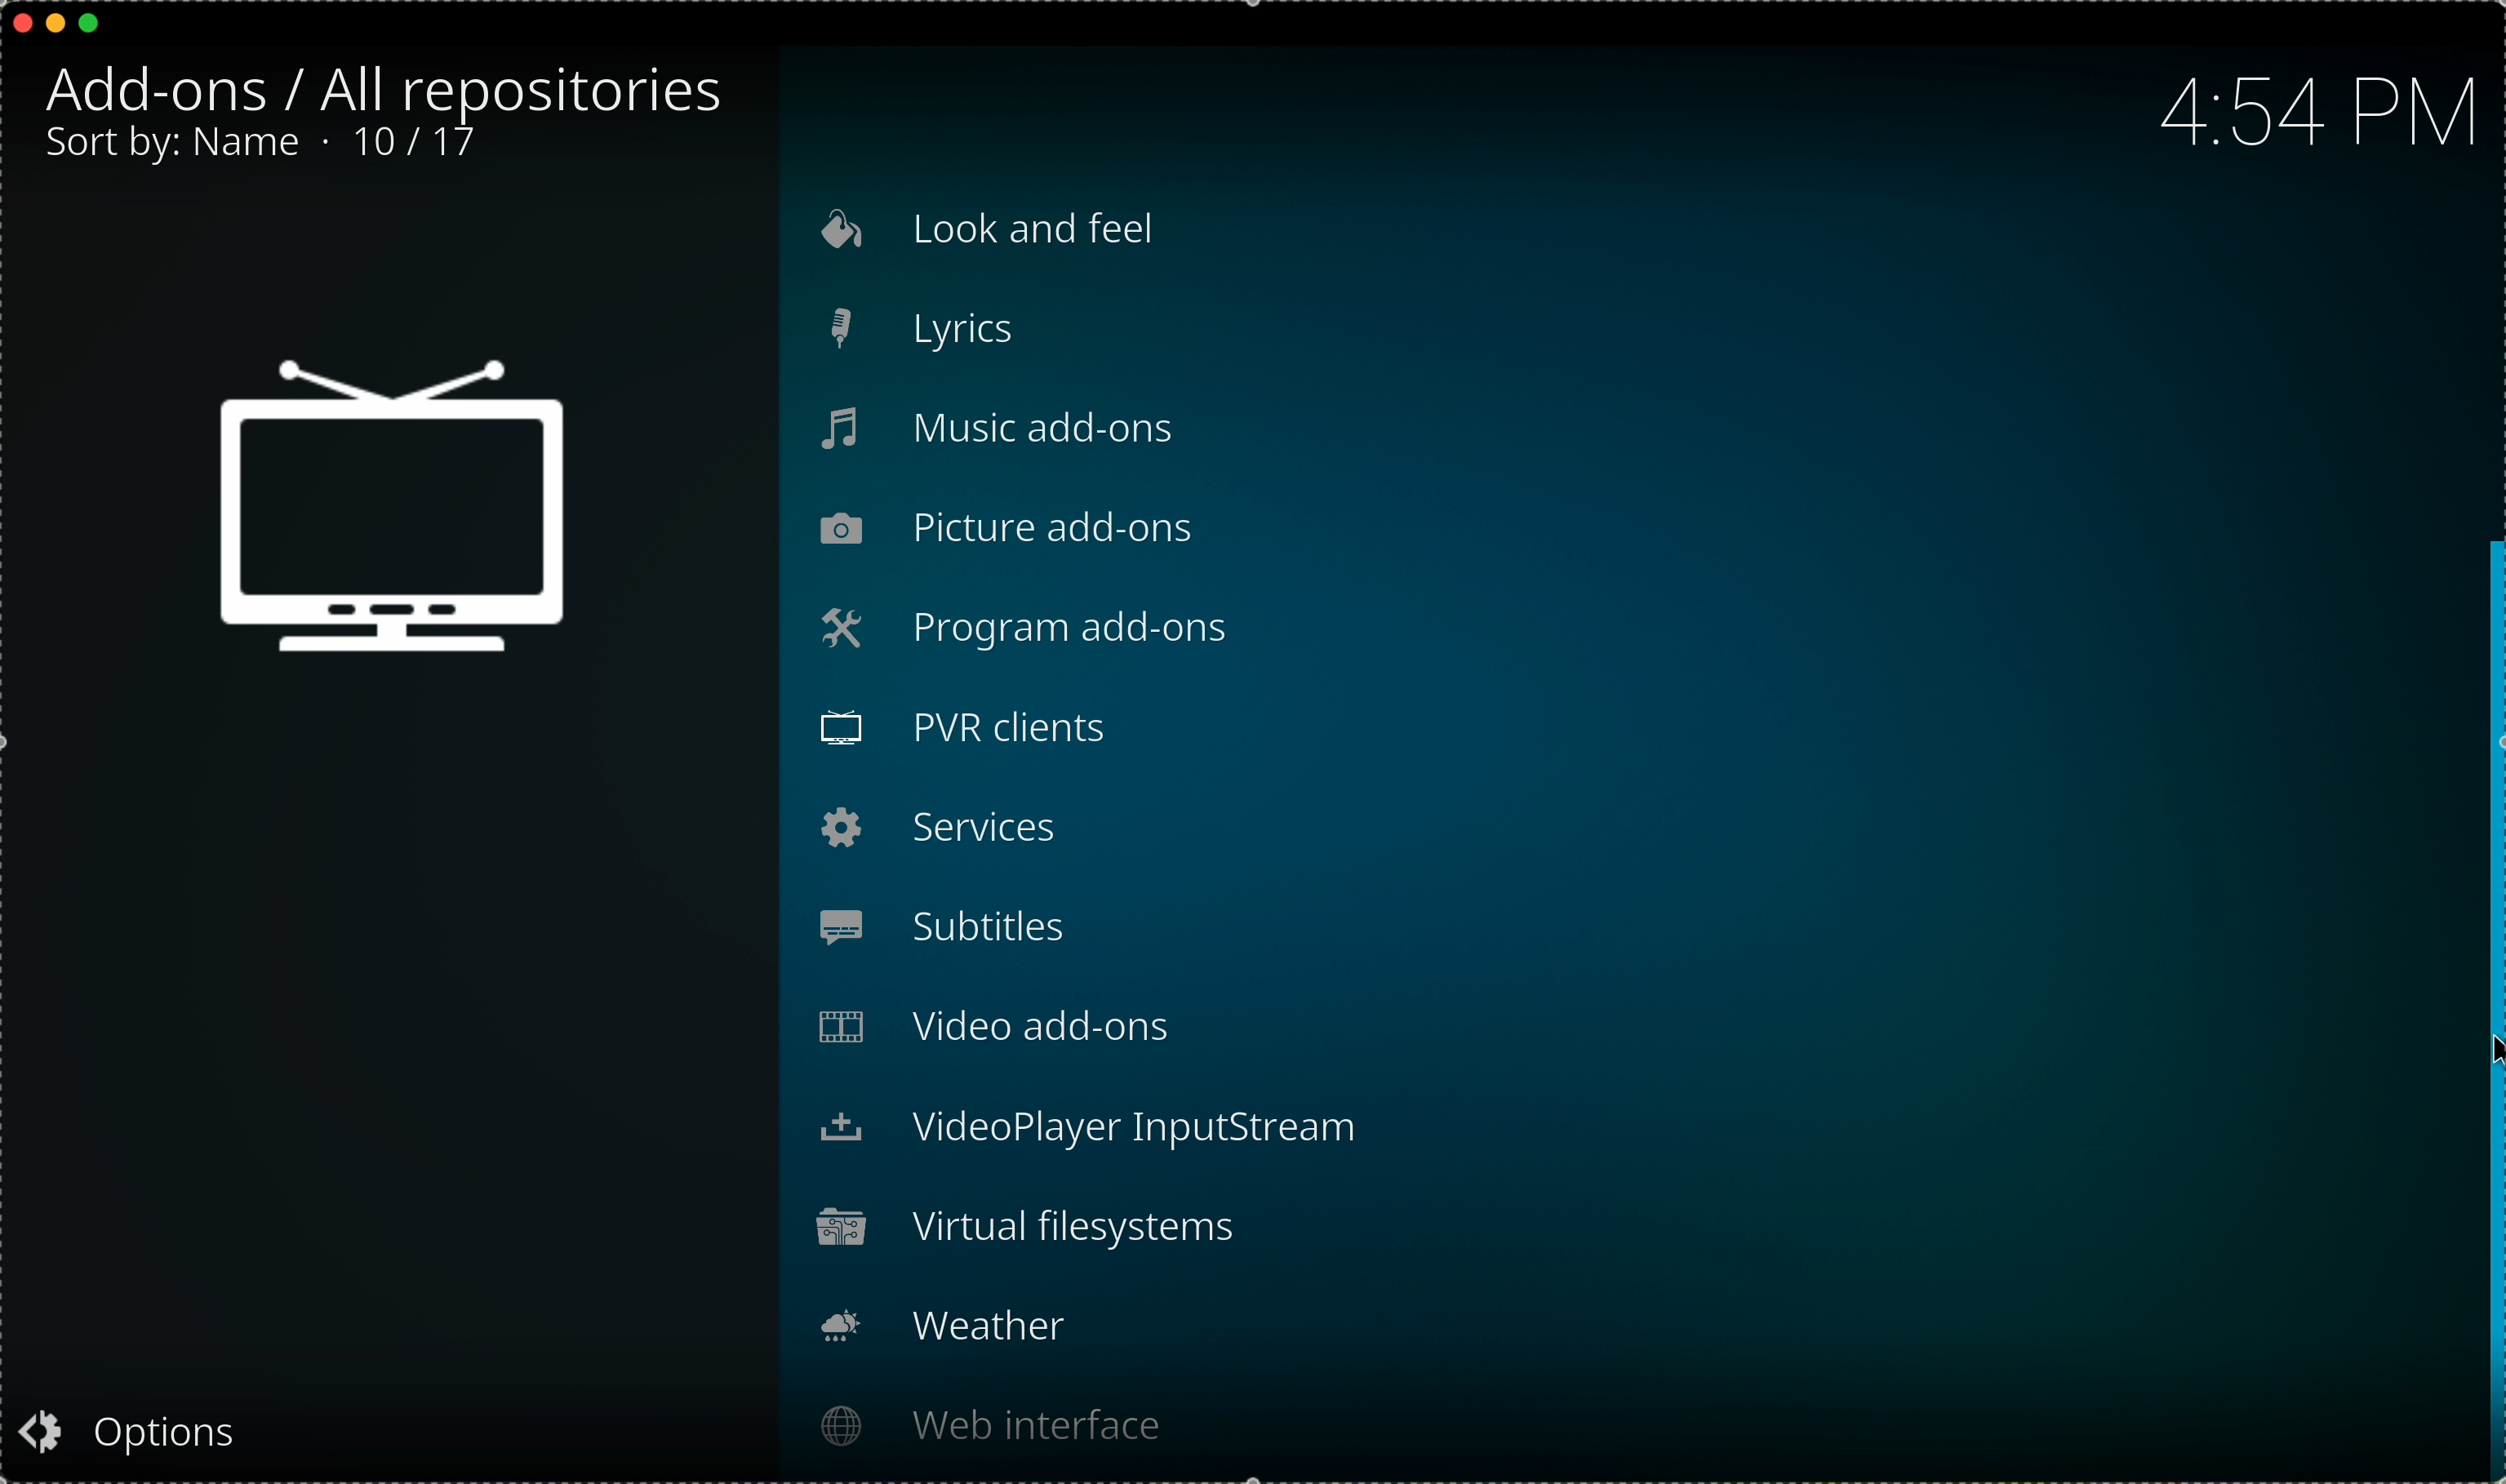 Image resolution: width=2506 pixels, height=1484 pixels. Describe the element at coordinates (1010, 530) in the screenshot. I see `picture add-ons` at that location.